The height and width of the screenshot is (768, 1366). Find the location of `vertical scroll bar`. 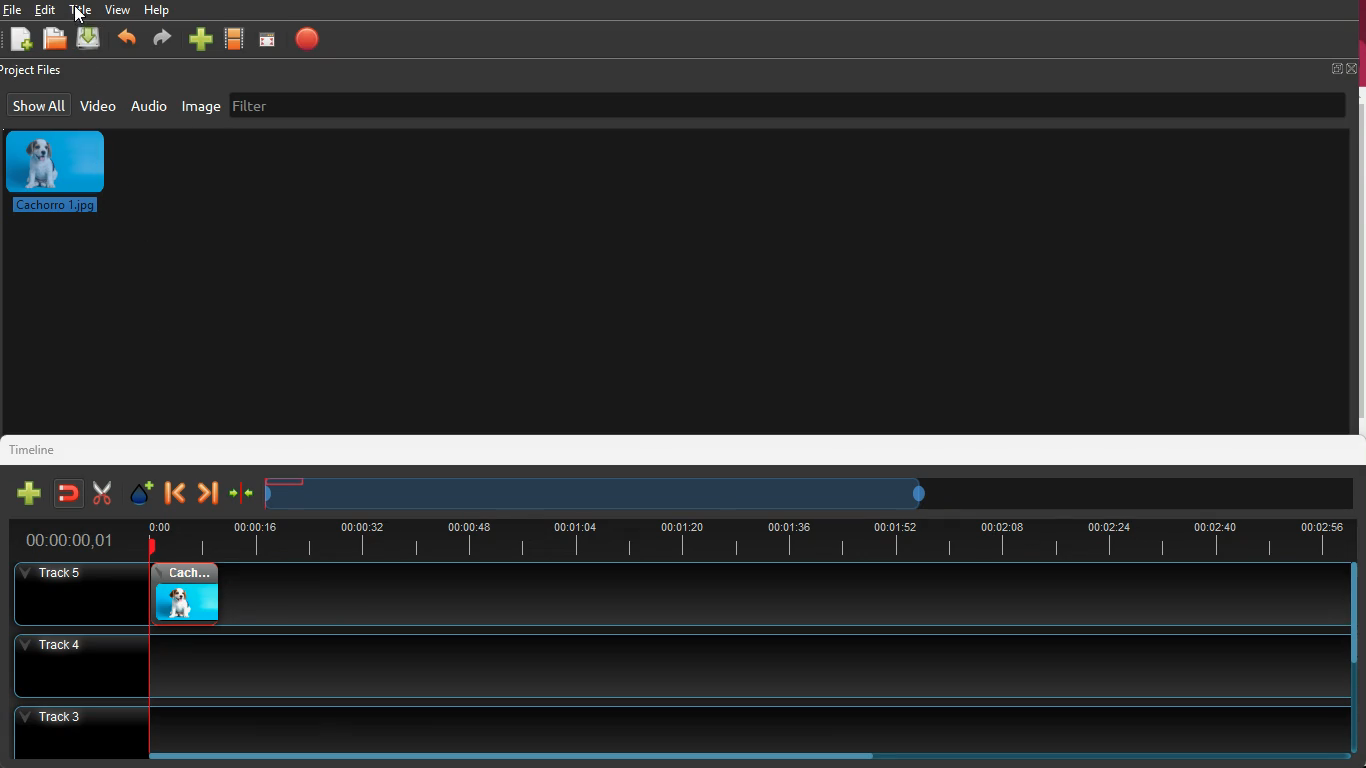

vertical scroll bar is located at coordinates (1357, 260).